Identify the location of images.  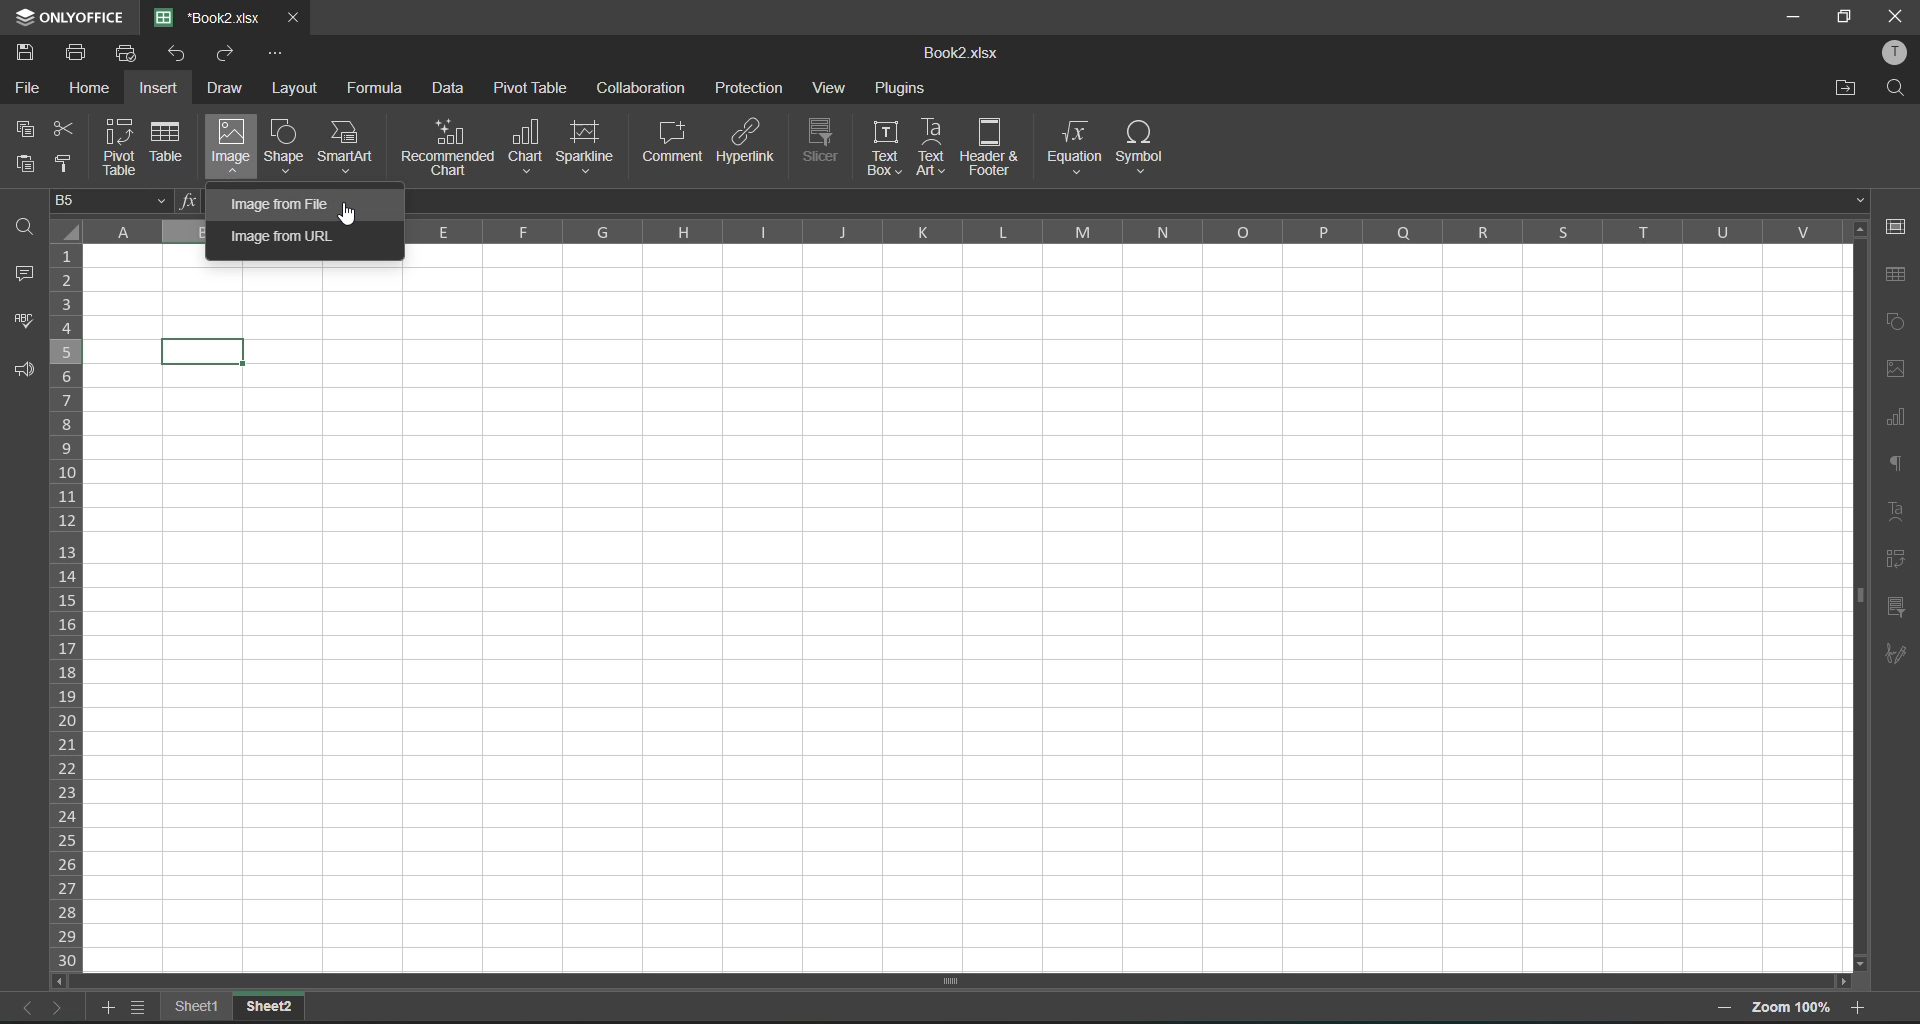
(1898, 367).